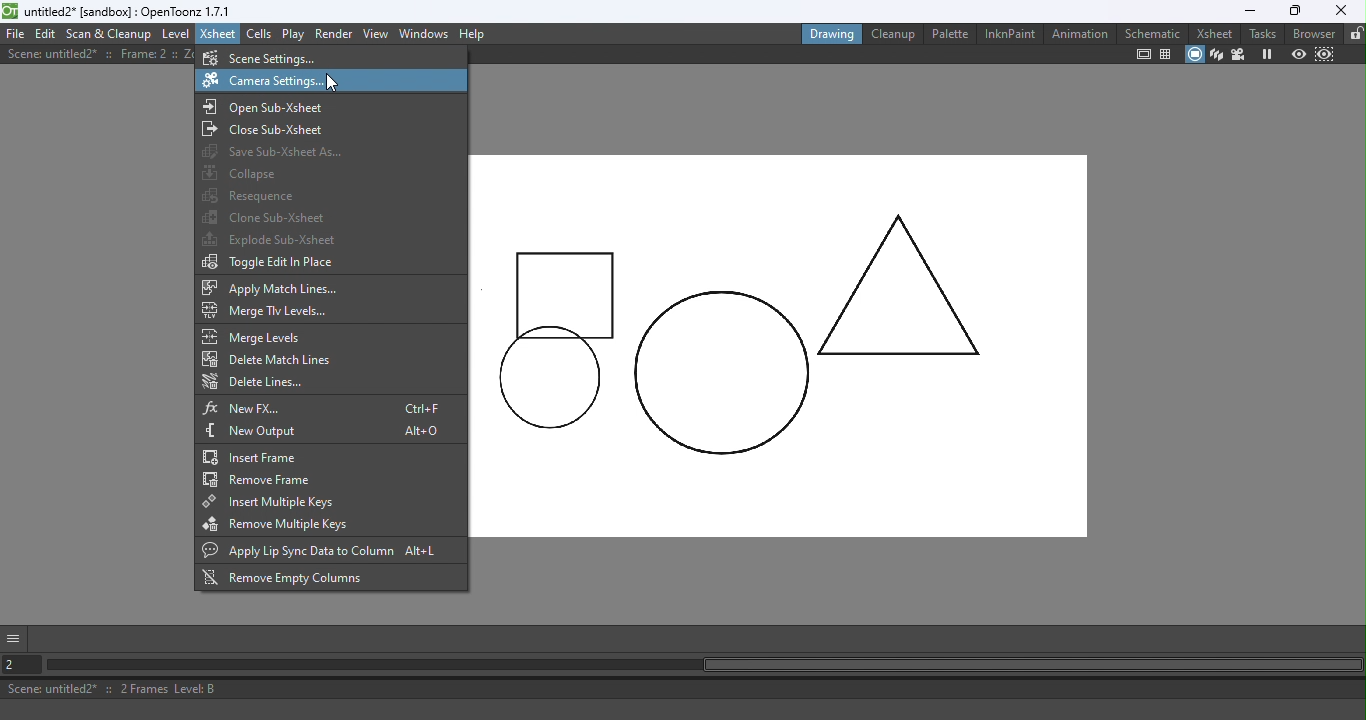 The height and width of the screenshot is (720, 1366). Describe the element at coordinates (1216, 55) in the screenshot. I see `3D view` at that location.